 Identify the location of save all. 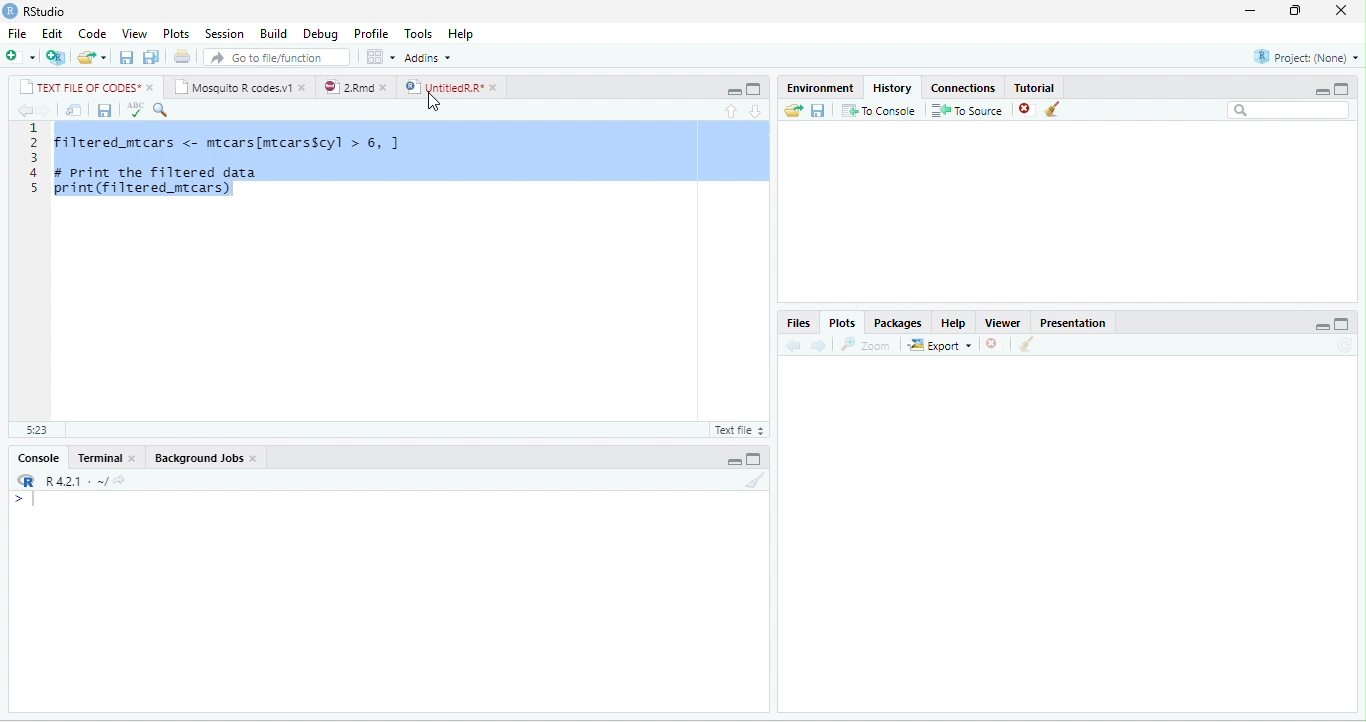
(150, 57).